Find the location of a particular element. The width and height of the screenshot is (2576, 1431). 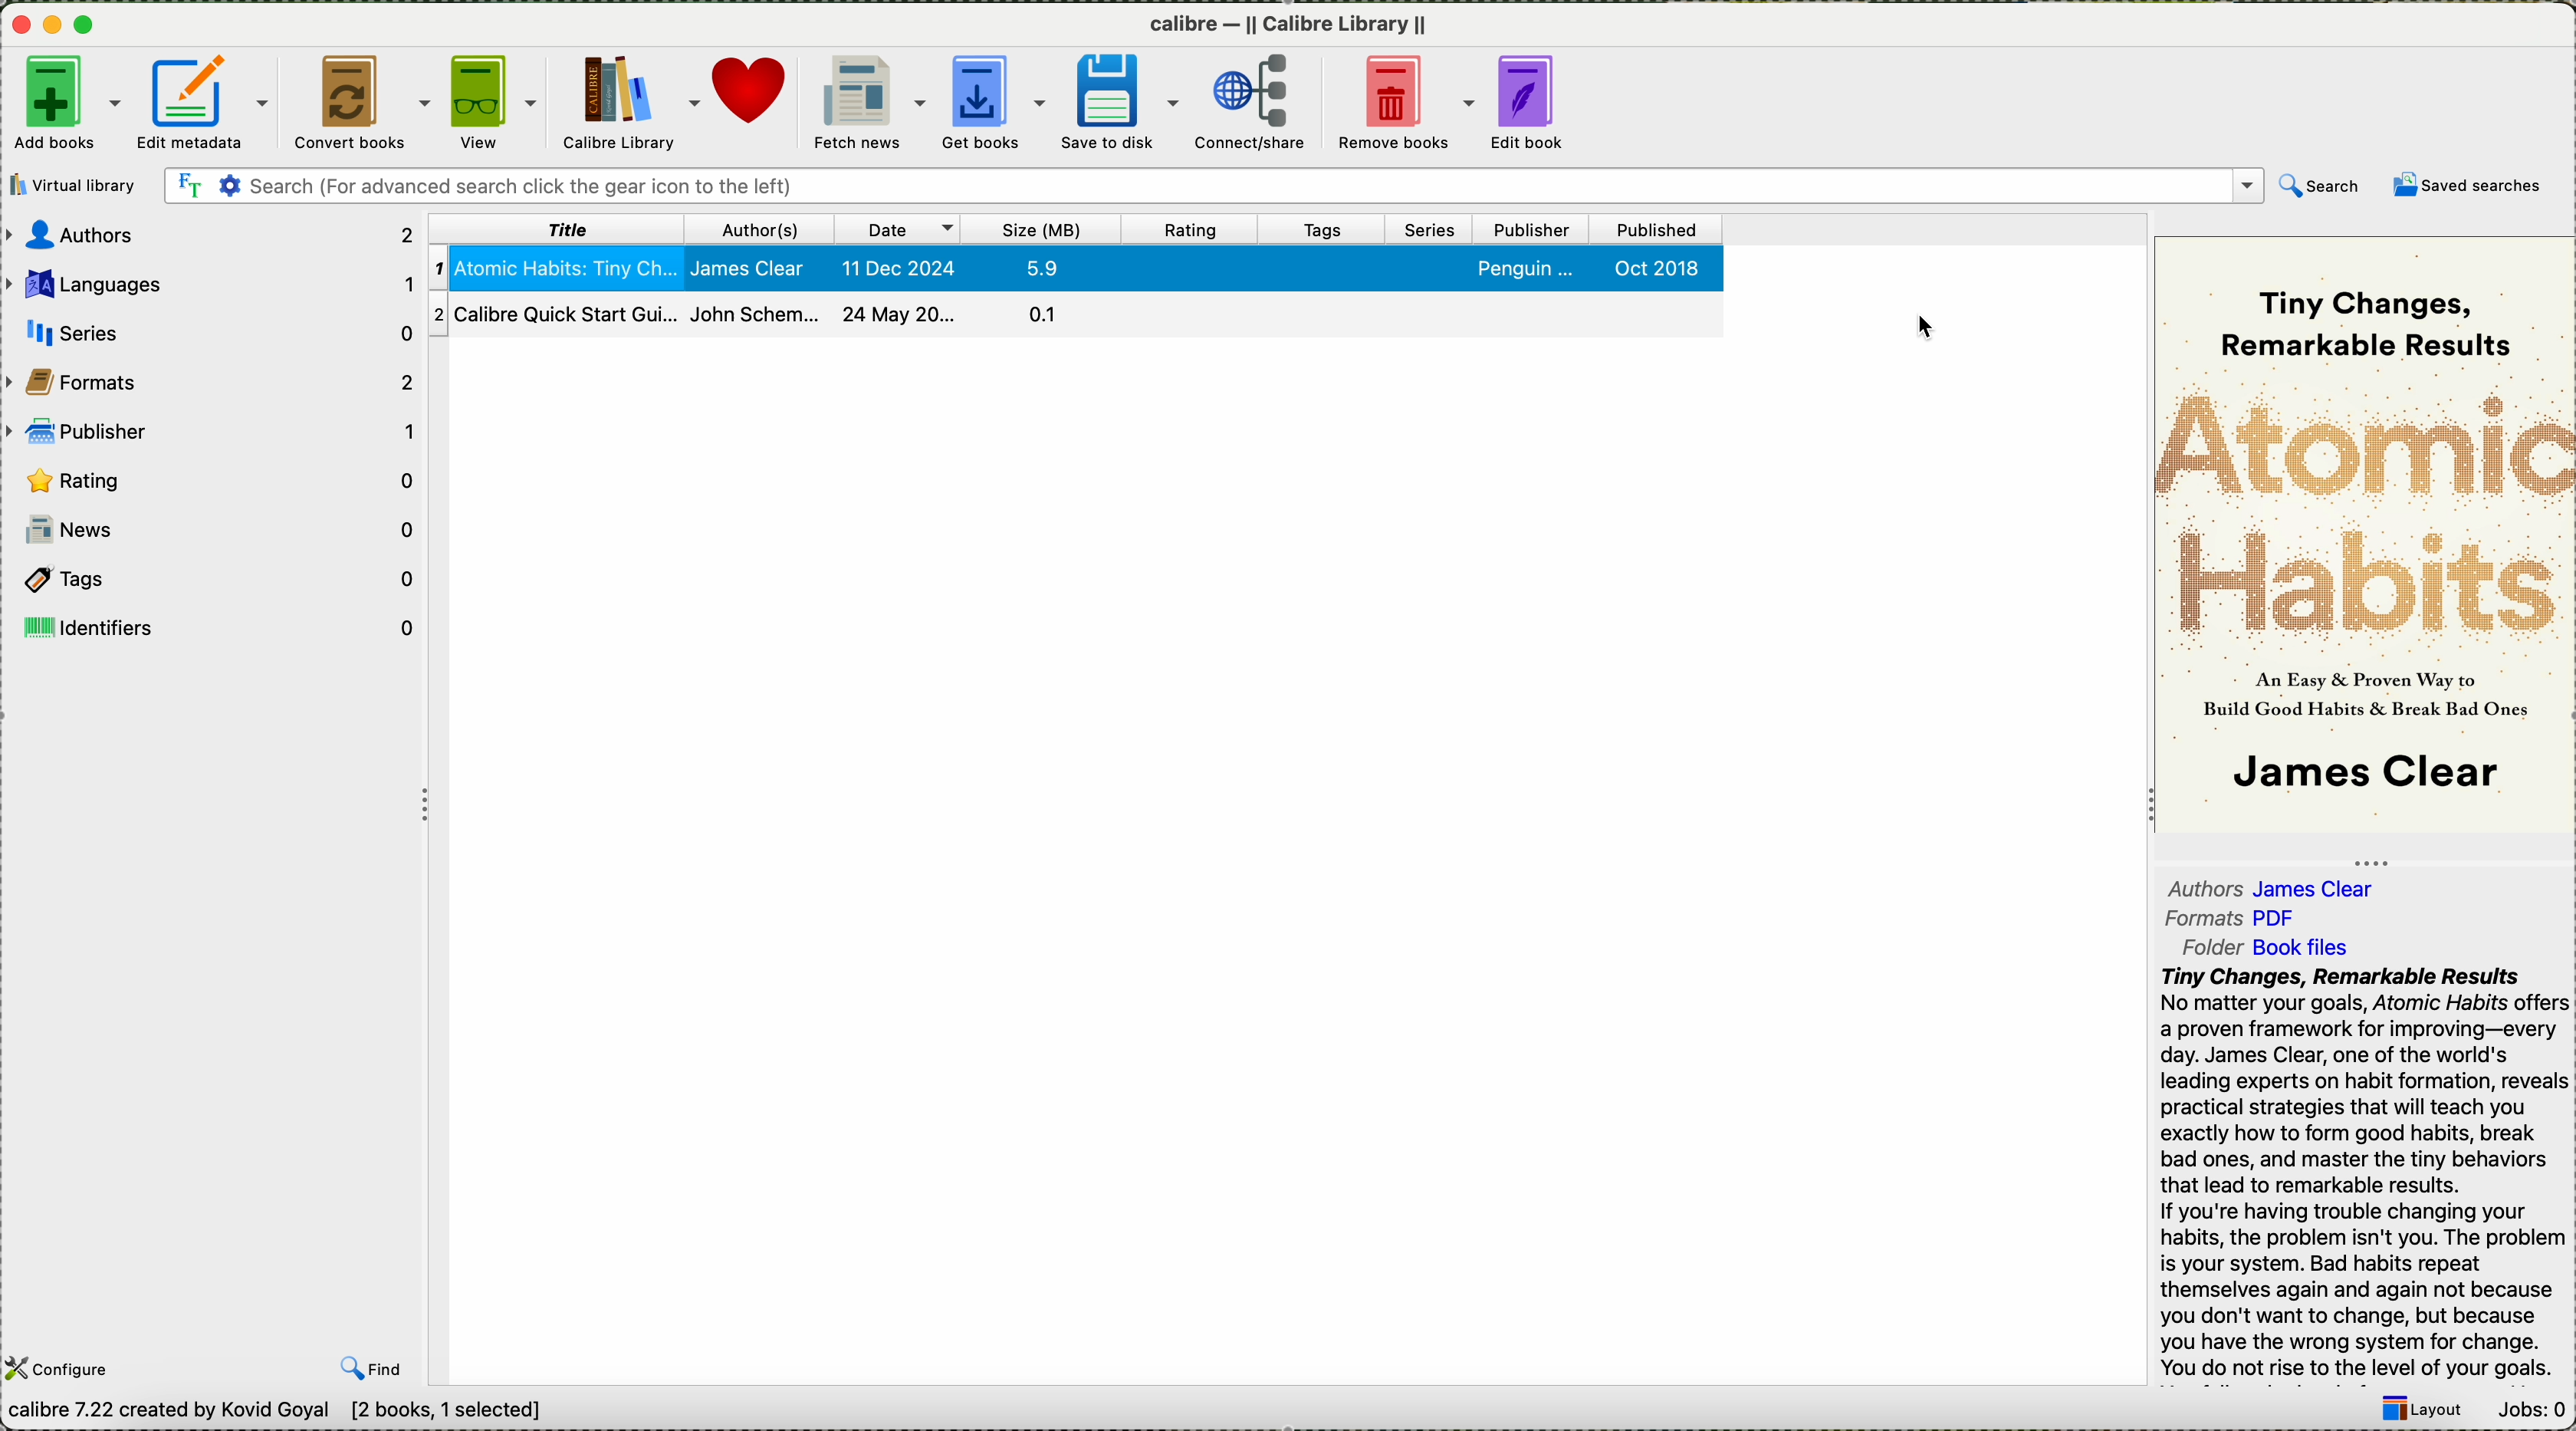

view is located at coordinates (491, 103).